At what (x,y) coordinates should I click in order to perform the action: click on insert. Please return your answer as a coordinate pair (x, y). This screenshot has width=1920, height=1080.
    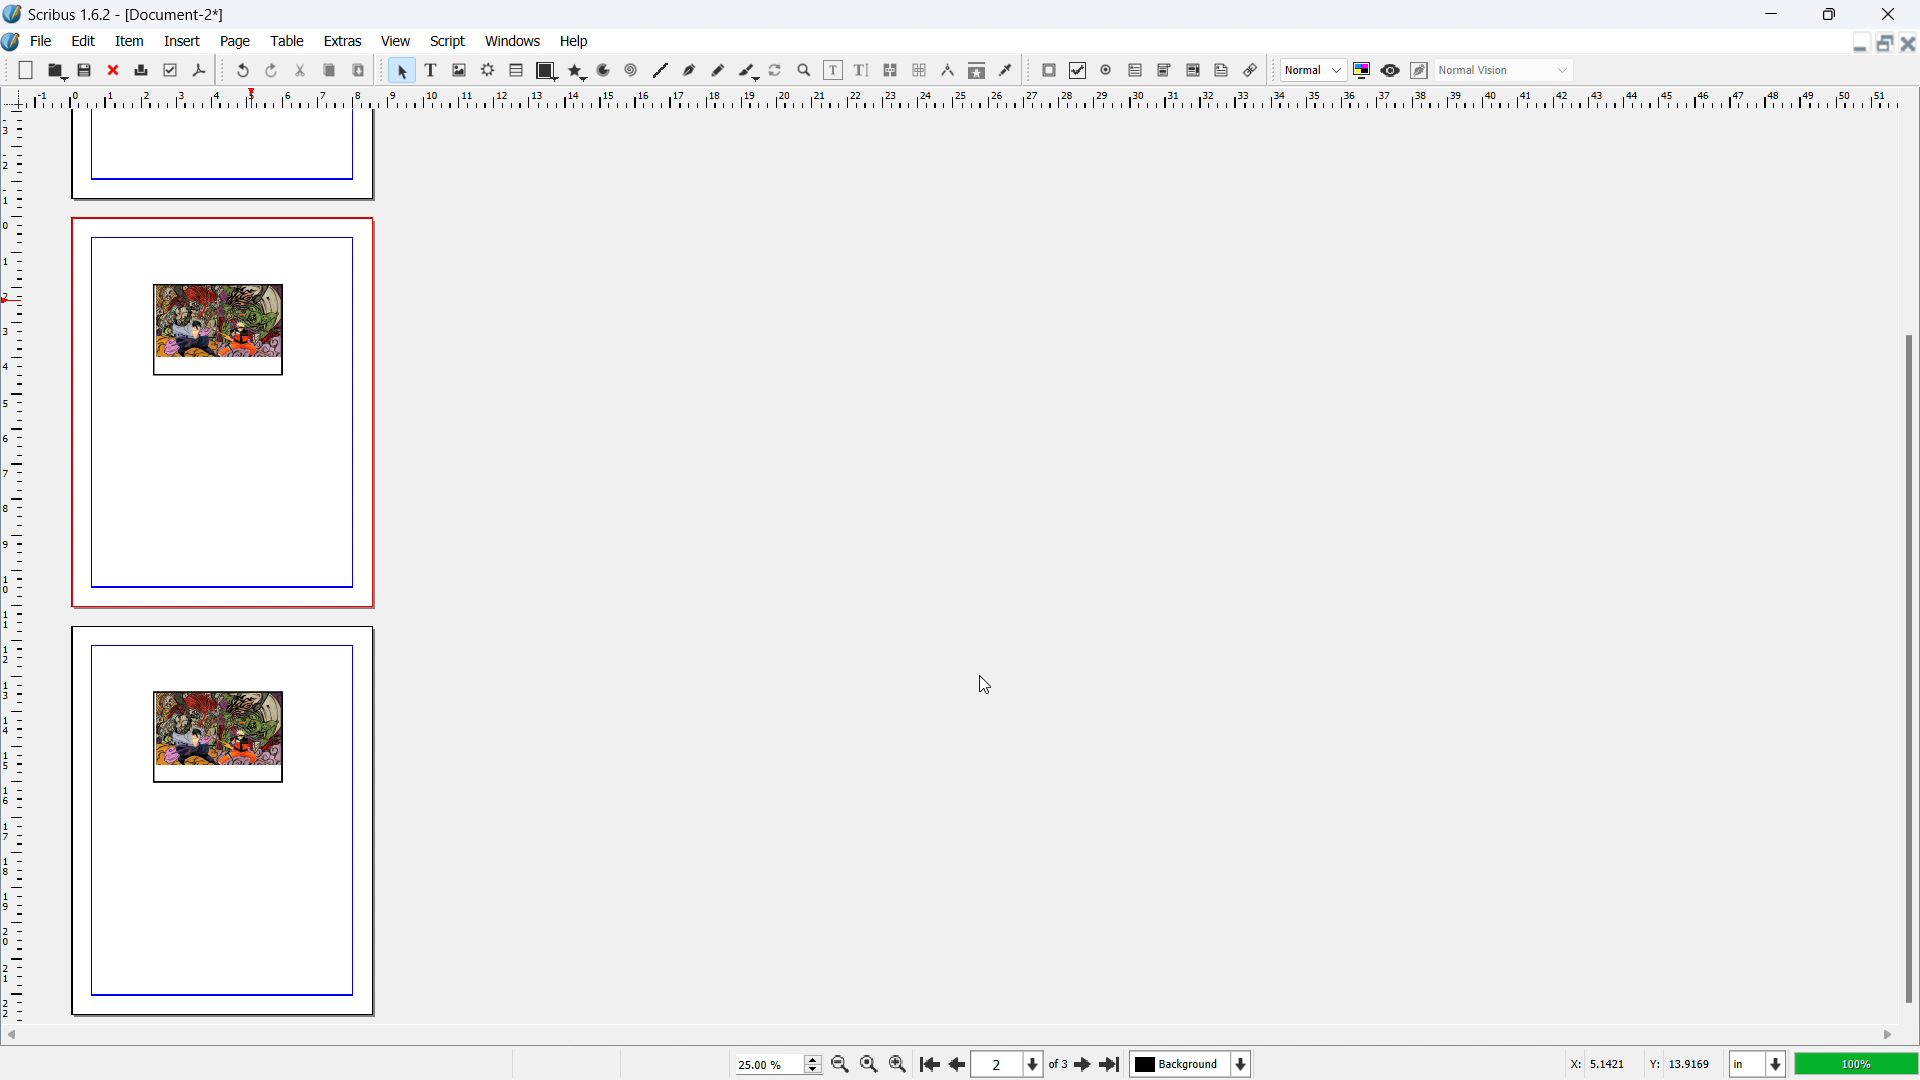
    Looking at the image, I should click on (184, 41).